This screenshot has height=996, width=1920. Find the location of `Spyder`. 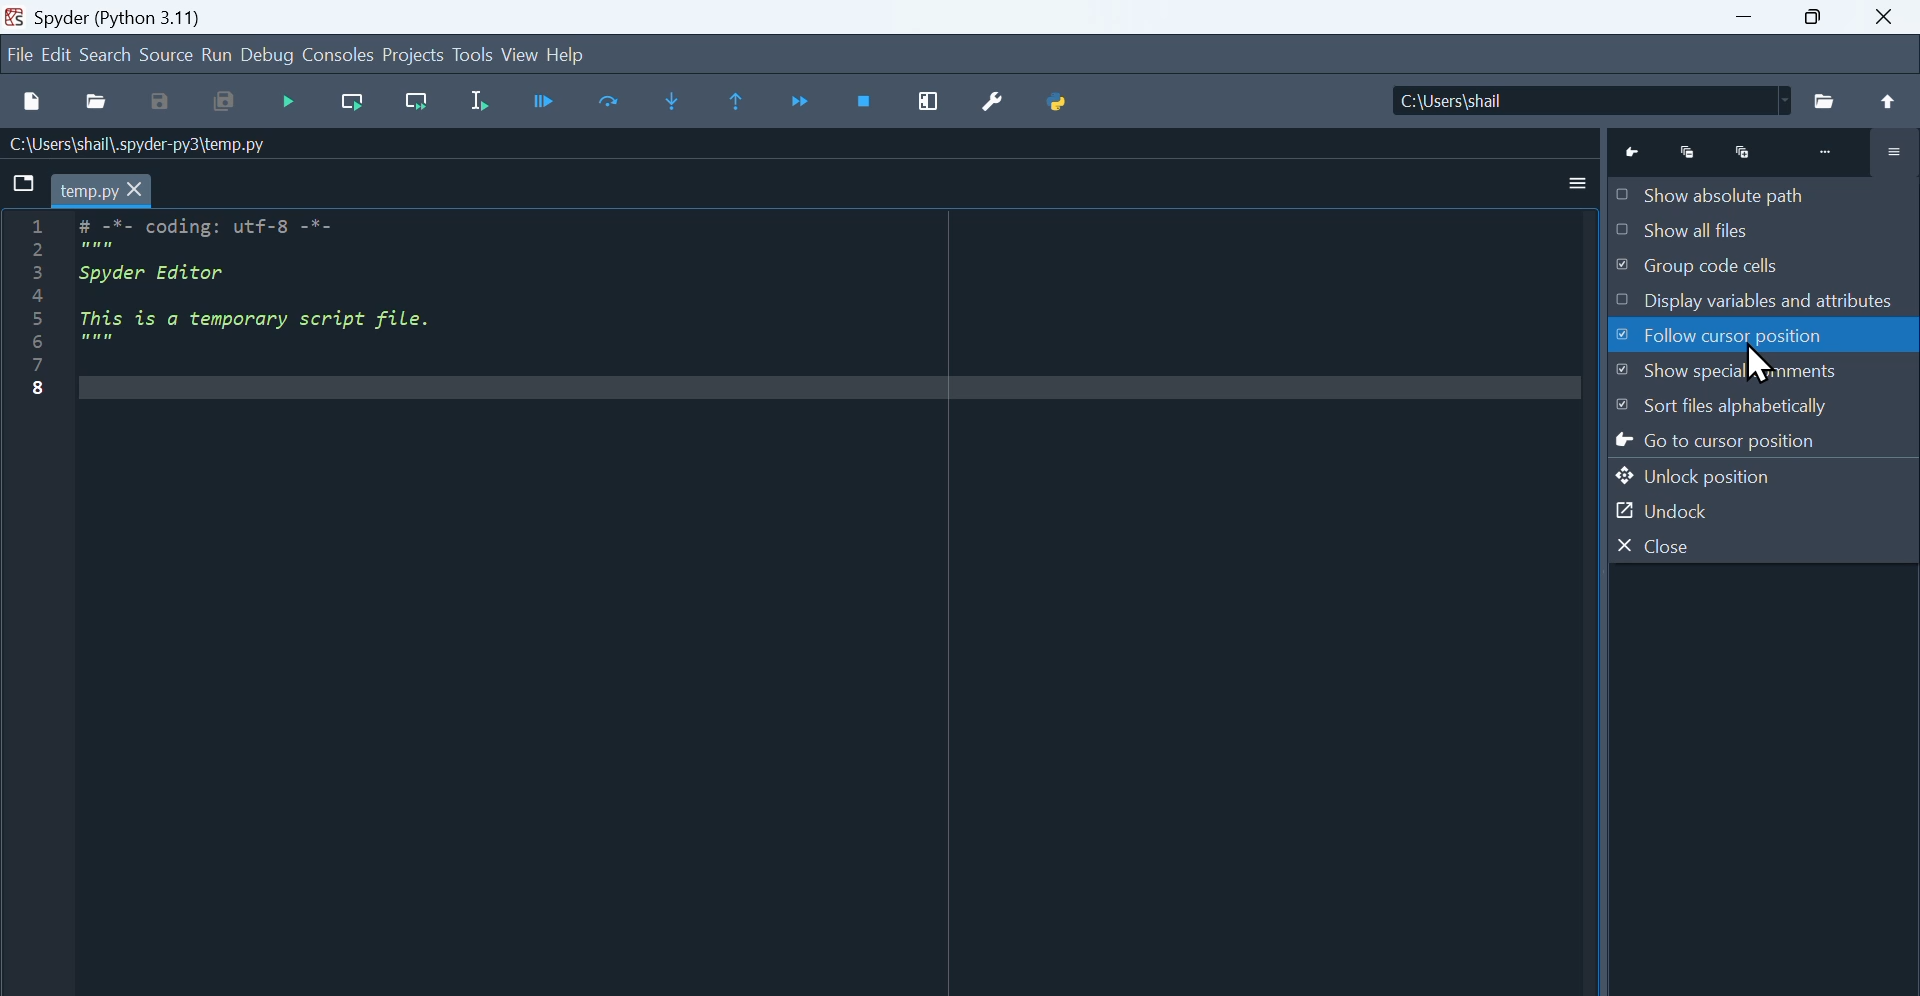

Spyder is located at coordinates (119, 16).